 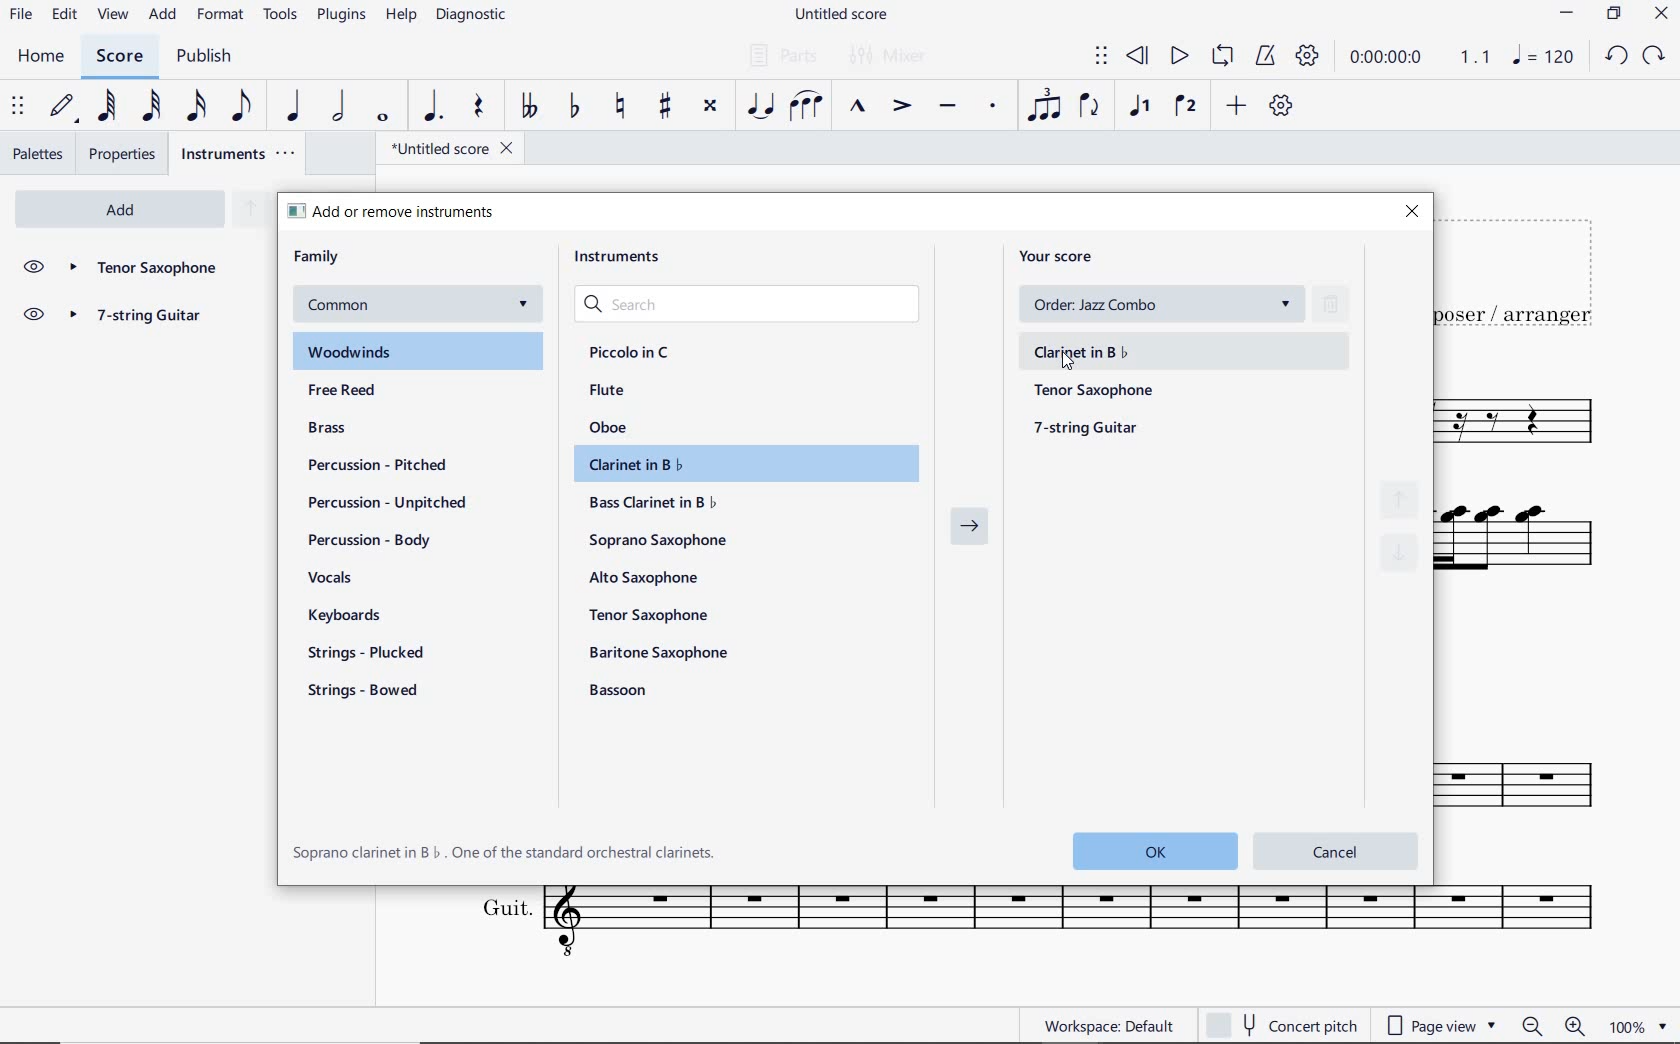 What do you see at coordinates (198, 105) in the screenshot?
I see `16TH NOTE` at bounding box center [198, 105].